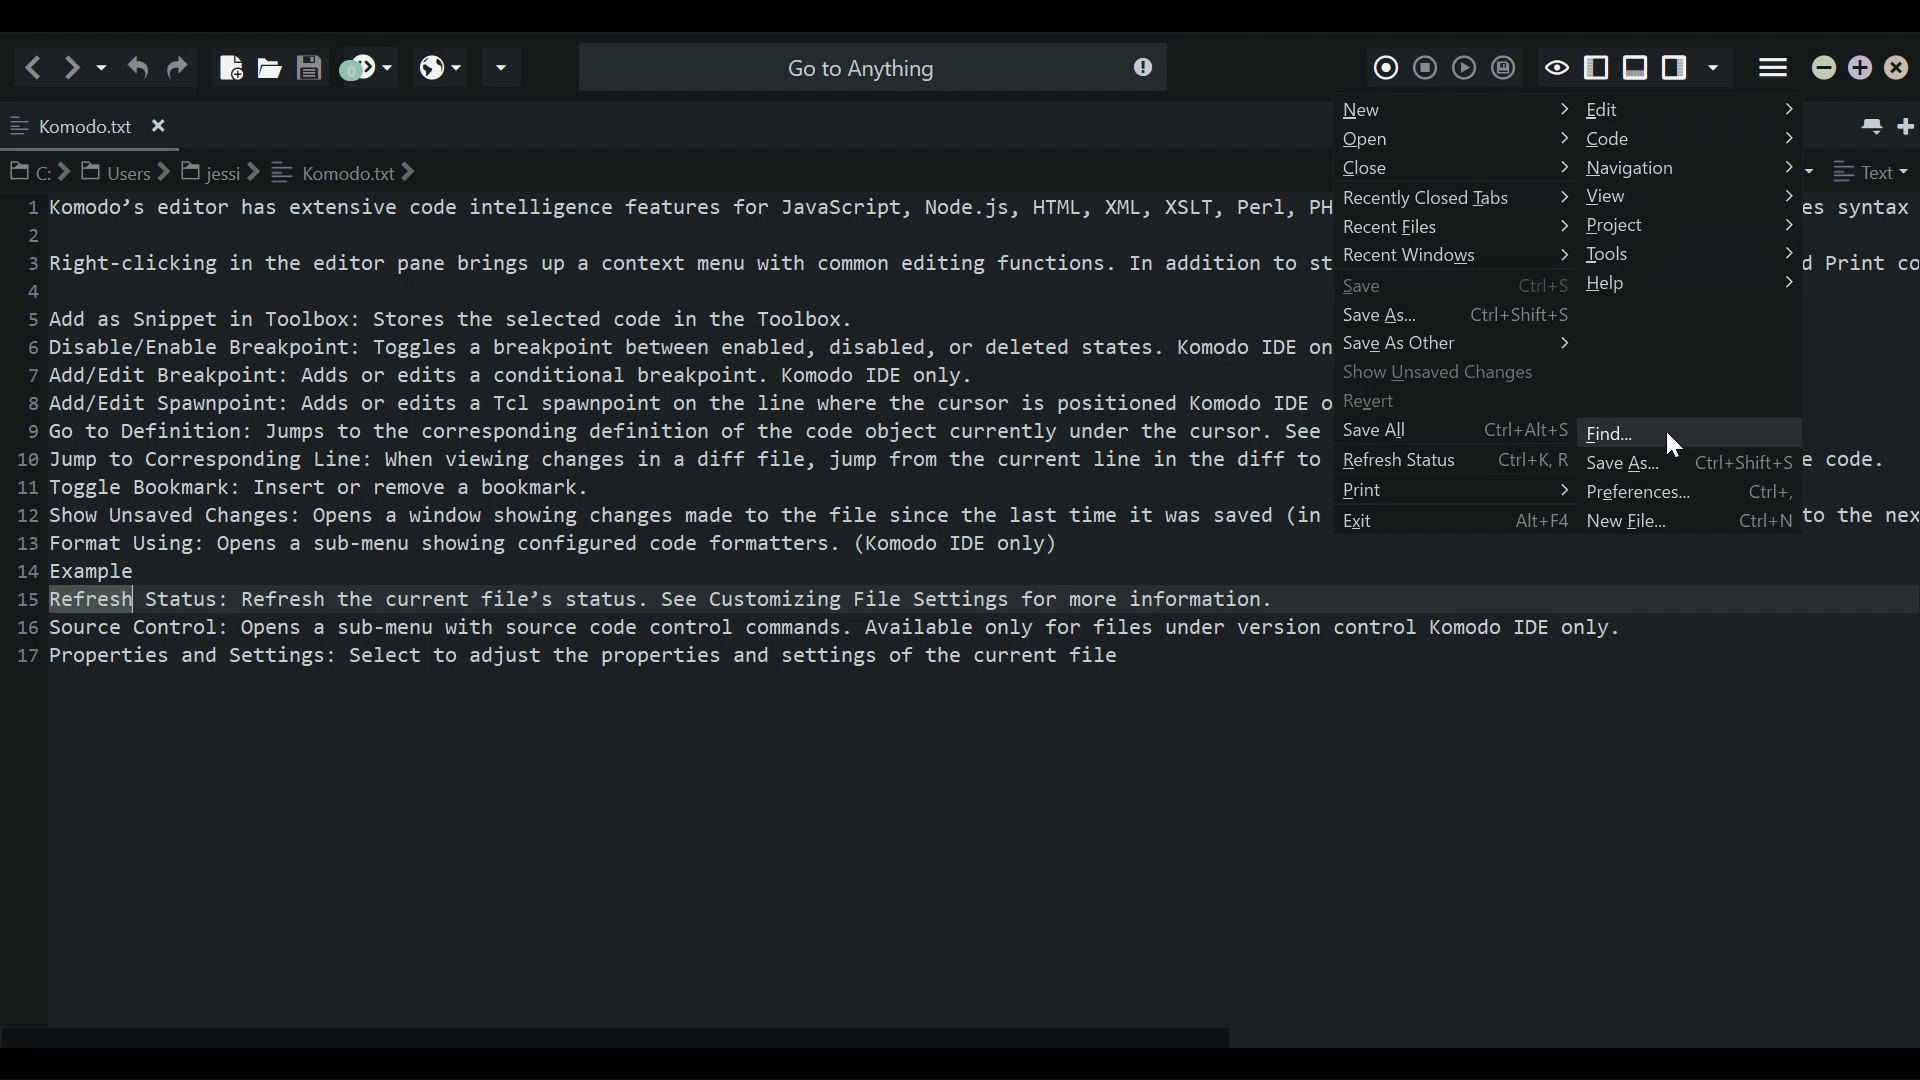  What do you see at coordinates (1459, 344) in the screenshot?
I see `Save As other` at bounding box center [1459, 344].